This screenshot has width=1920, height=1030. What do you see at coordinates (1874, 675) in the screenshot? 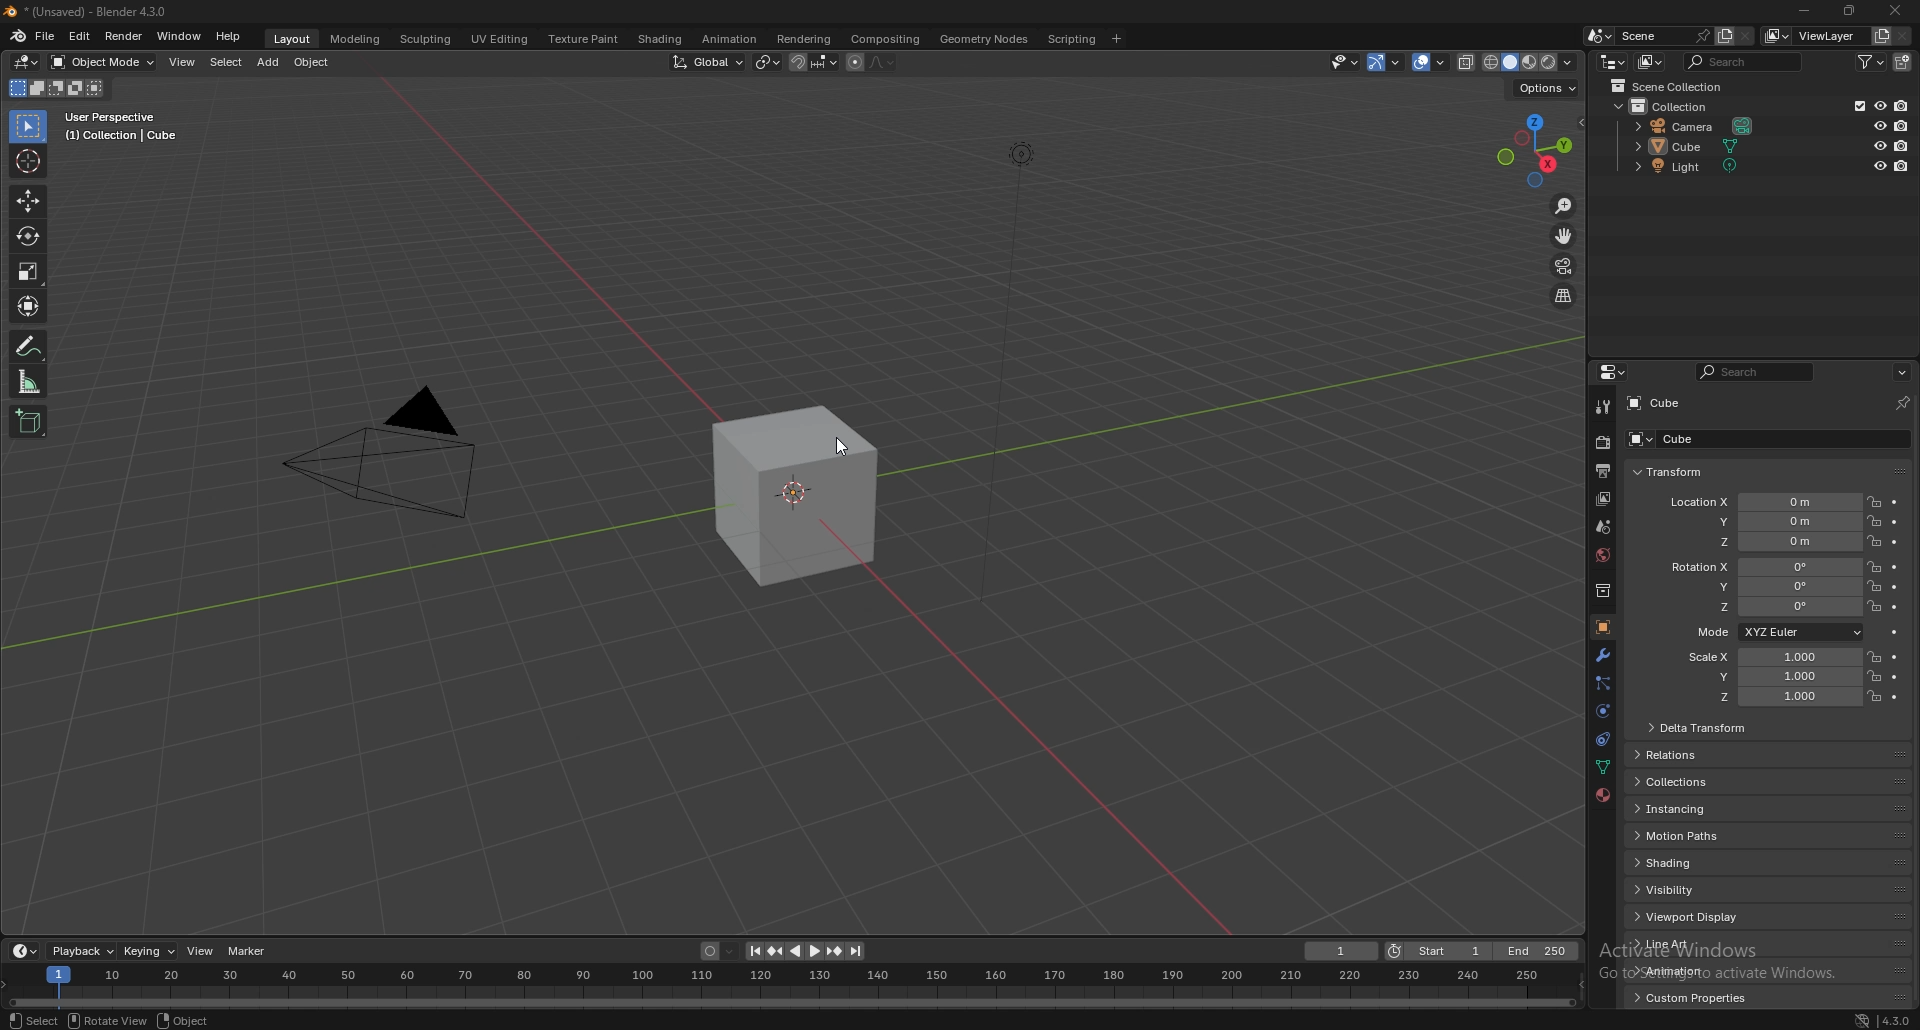
I see `lock` at bounding box center [1874, 675].